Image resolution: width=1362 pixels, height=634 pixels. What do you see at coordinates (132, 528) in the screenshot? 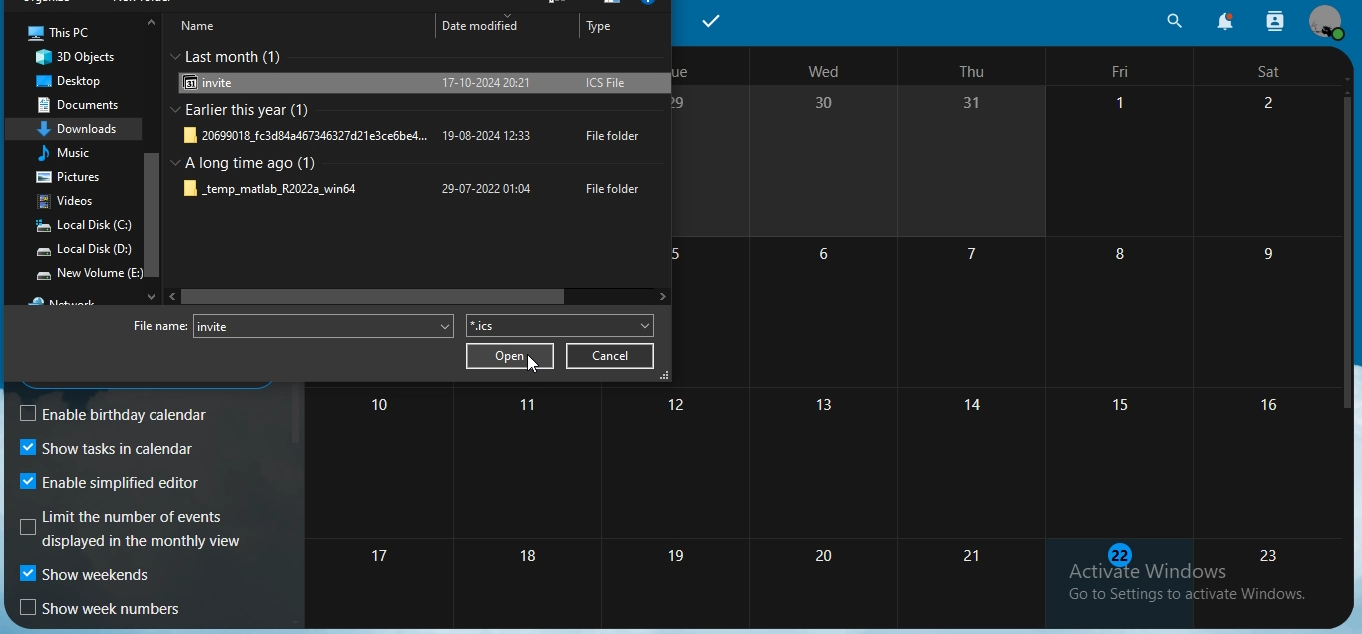
I see `gL i iE GEL
displayed in the monthly view` at bounding box center [132, 528].